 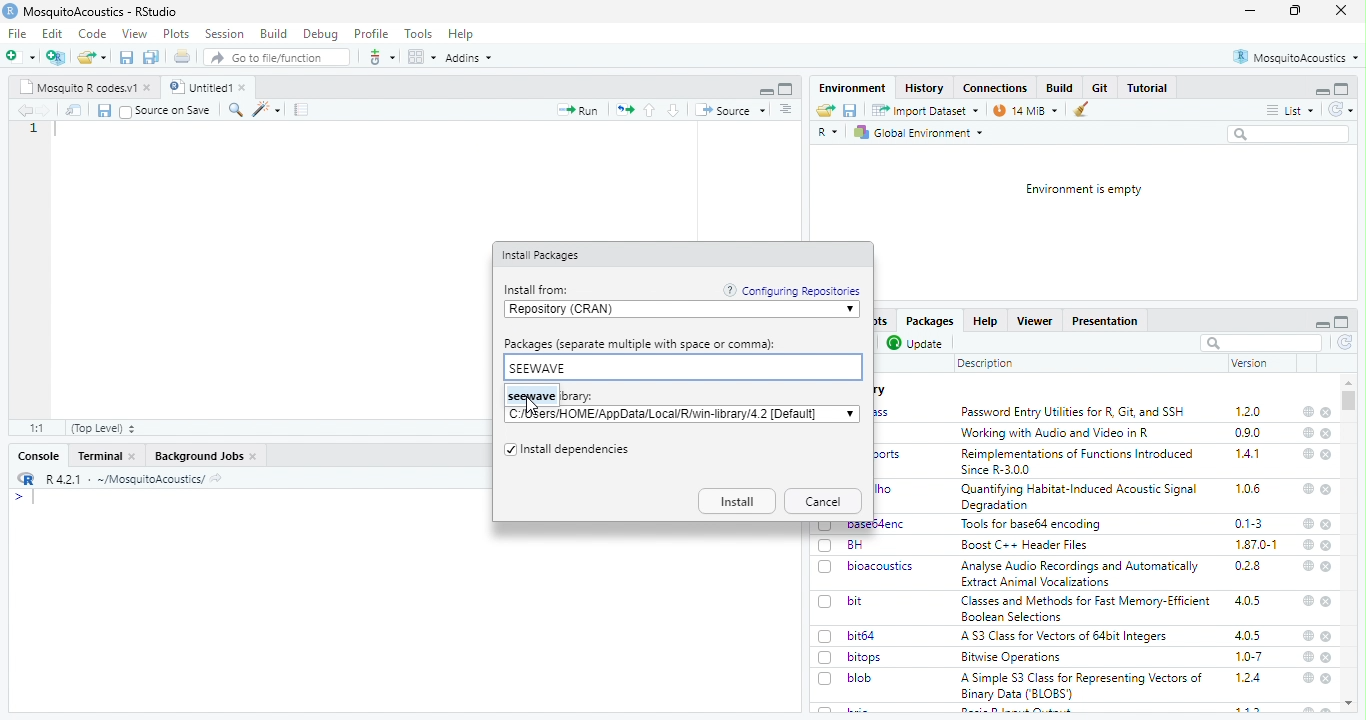 What do you see at coordinates (27, 478) in the screenshot?
I see `logo` at bounding box center [27, 478].